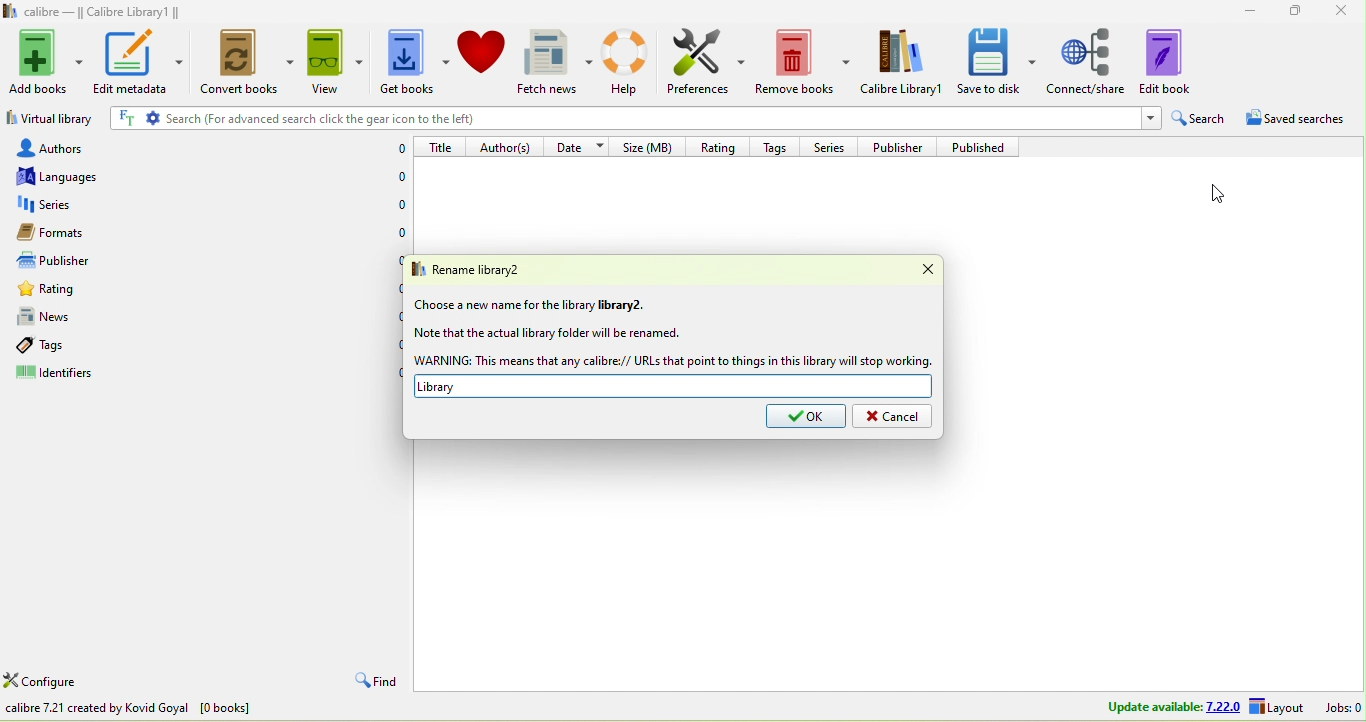  Describe the element at coordinates (1199, 708) in the screenshot. I see `update available 7.22.0 logout` at that location.